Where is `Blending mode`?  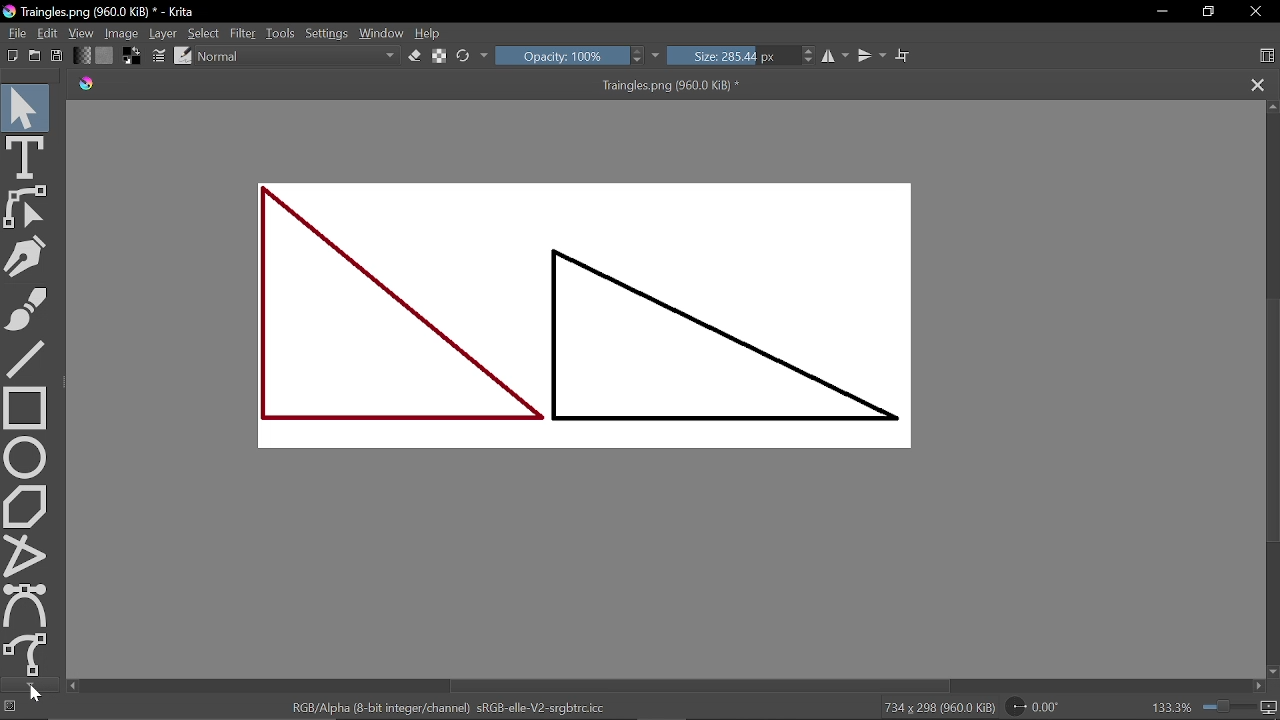
Blending mode is located at coordinates (298, 56).